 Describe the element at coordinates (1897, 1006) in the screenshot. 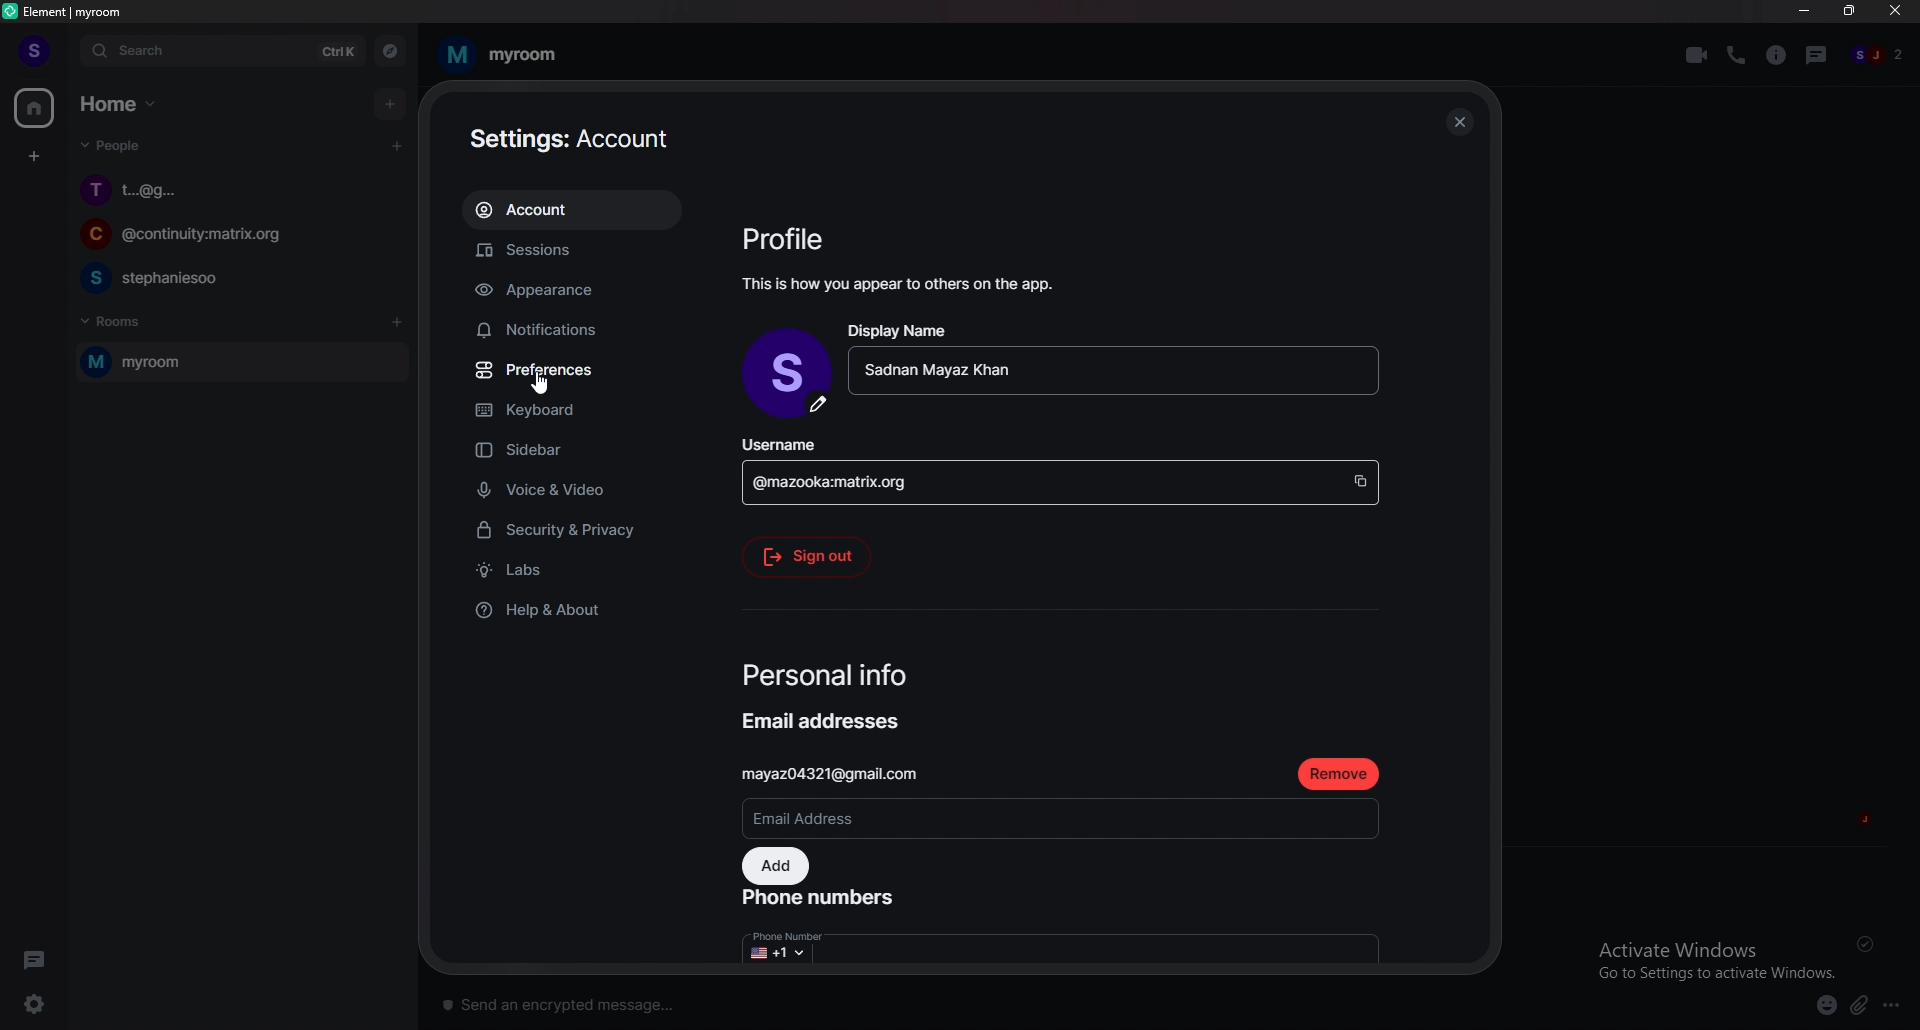

I see `more options` at that location.